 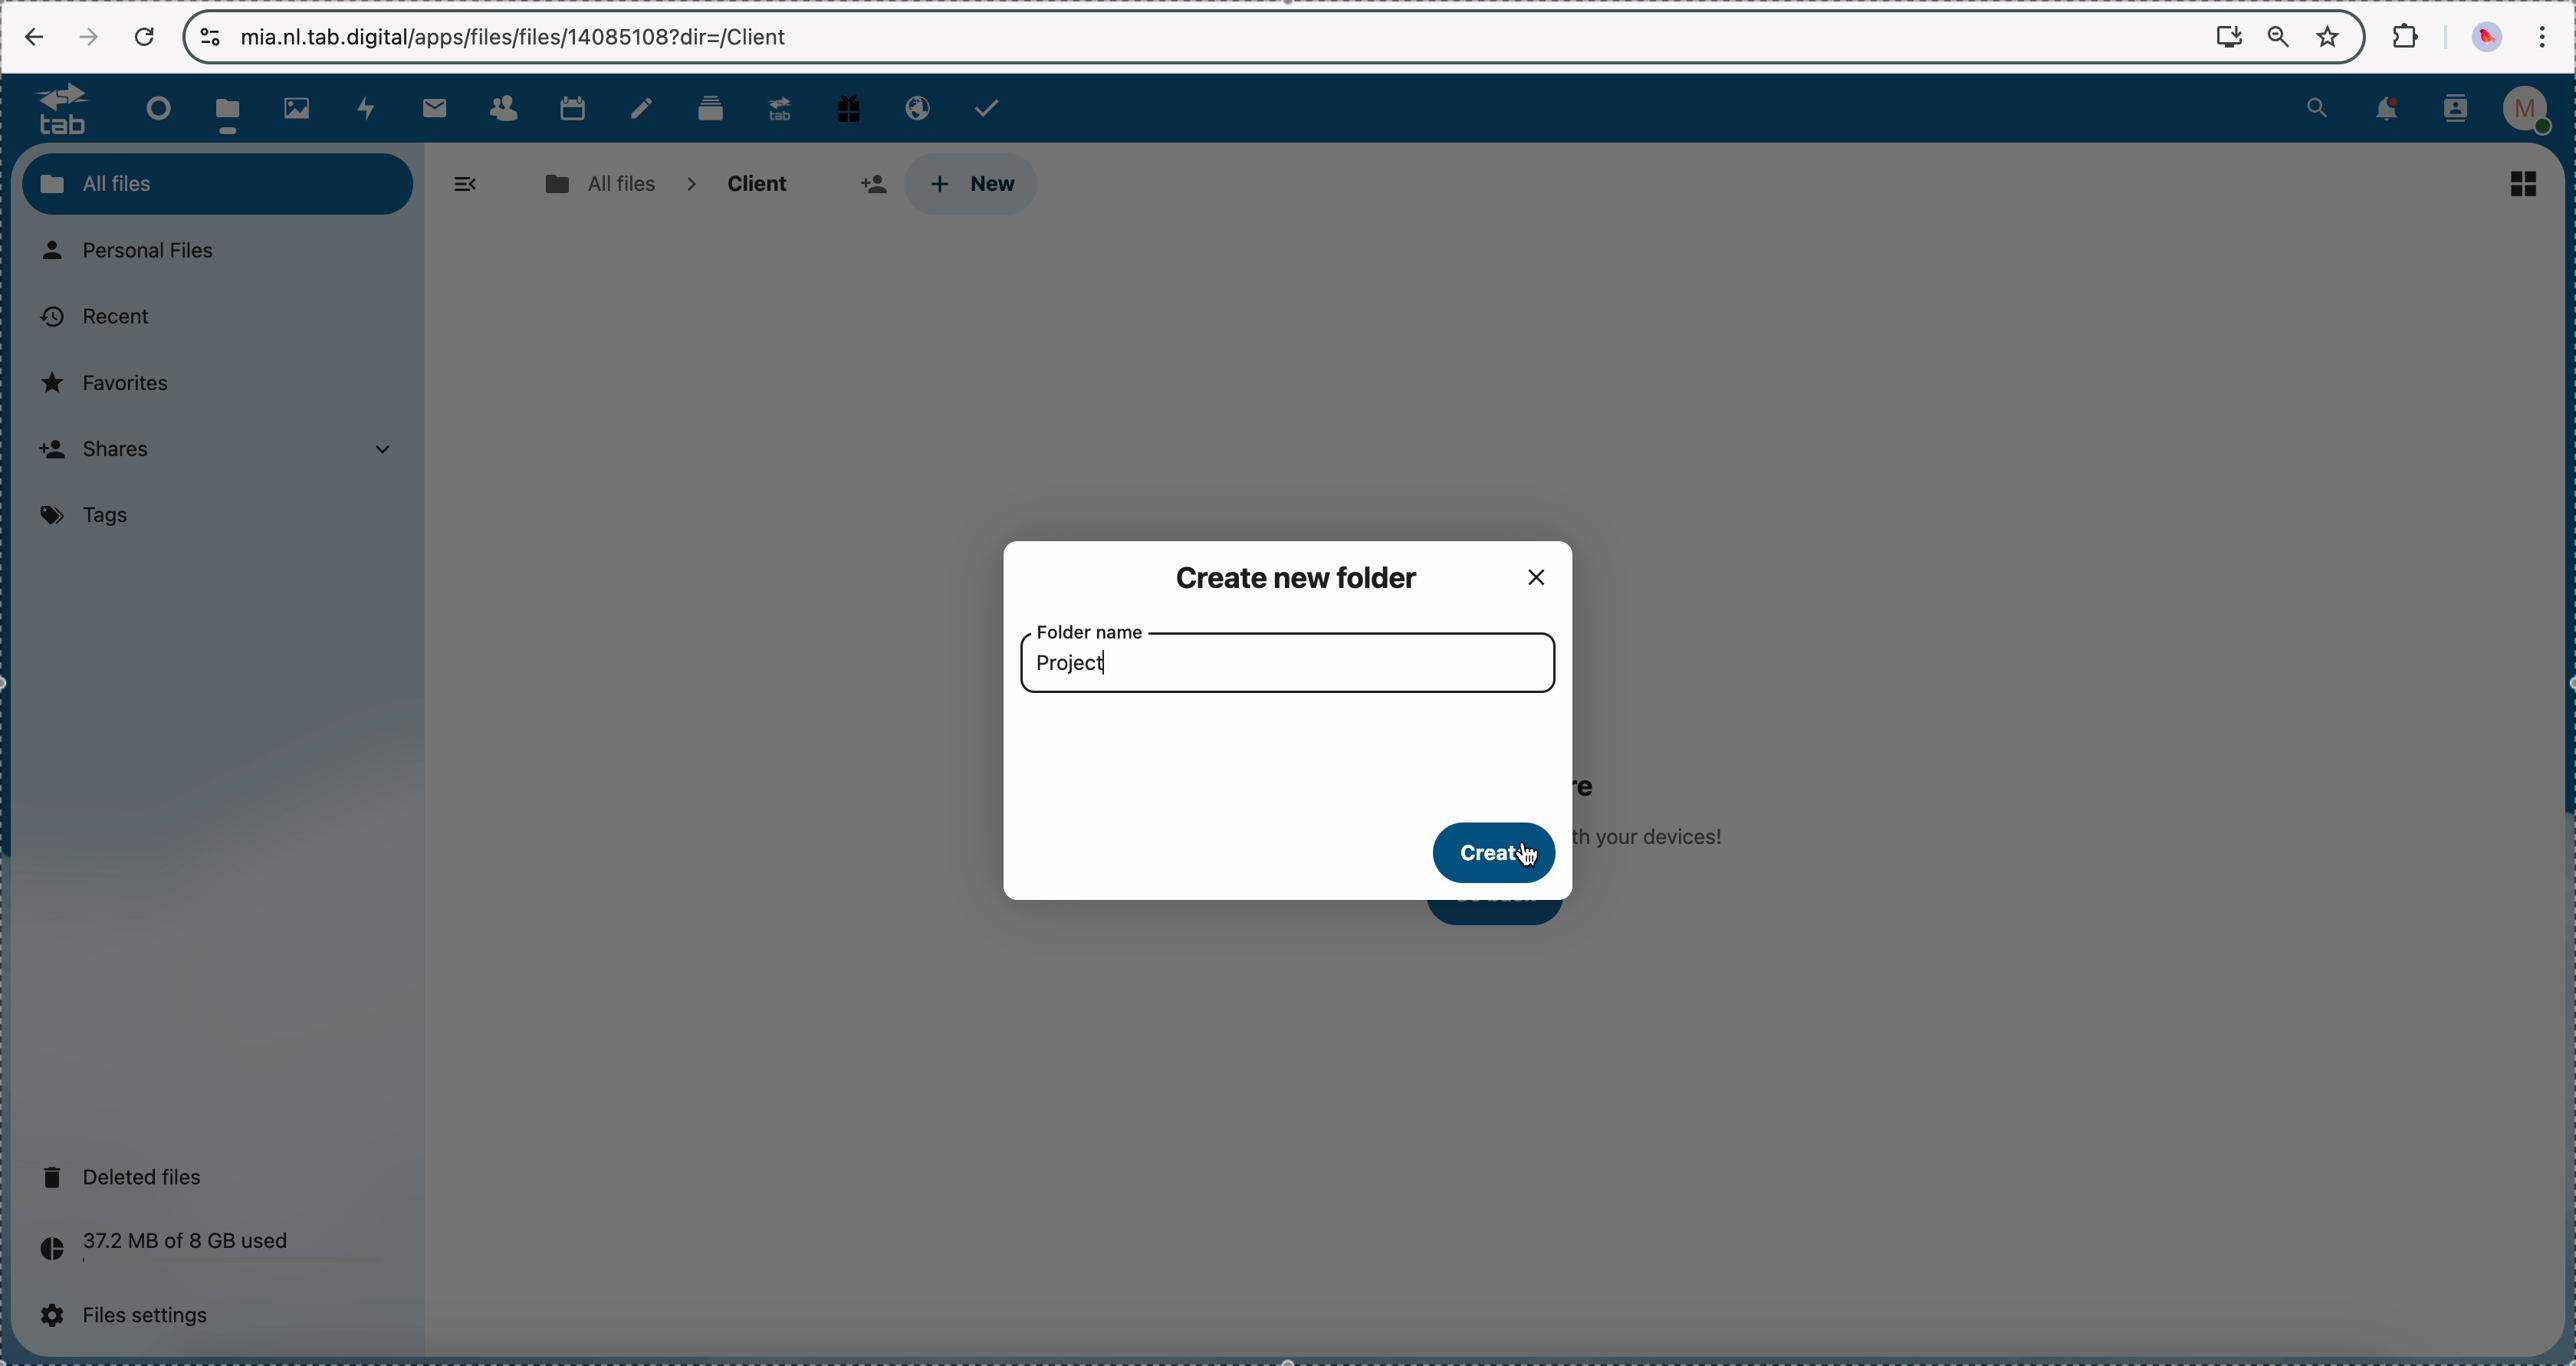 I want to click on photos, so click(x=303, y=109).